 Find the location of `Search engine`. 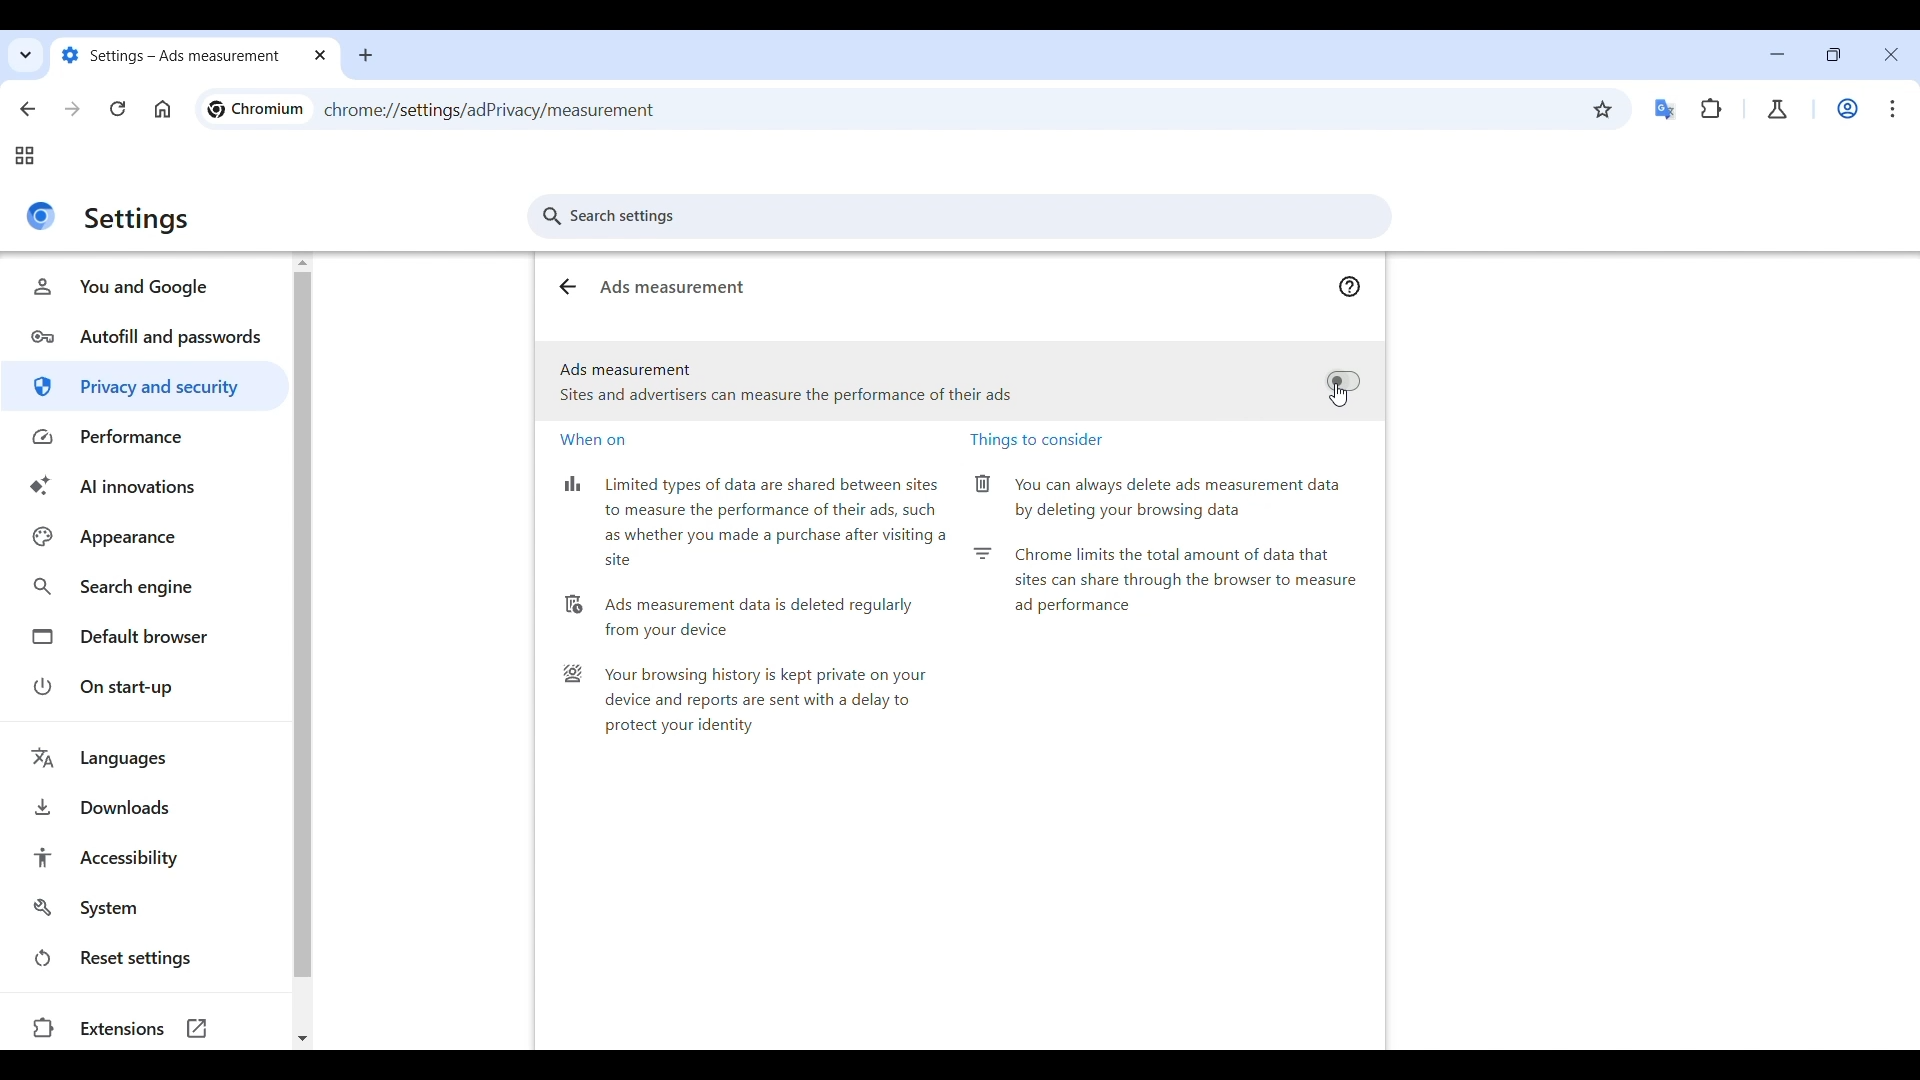

Search engine is located at coordinates (144, 588).